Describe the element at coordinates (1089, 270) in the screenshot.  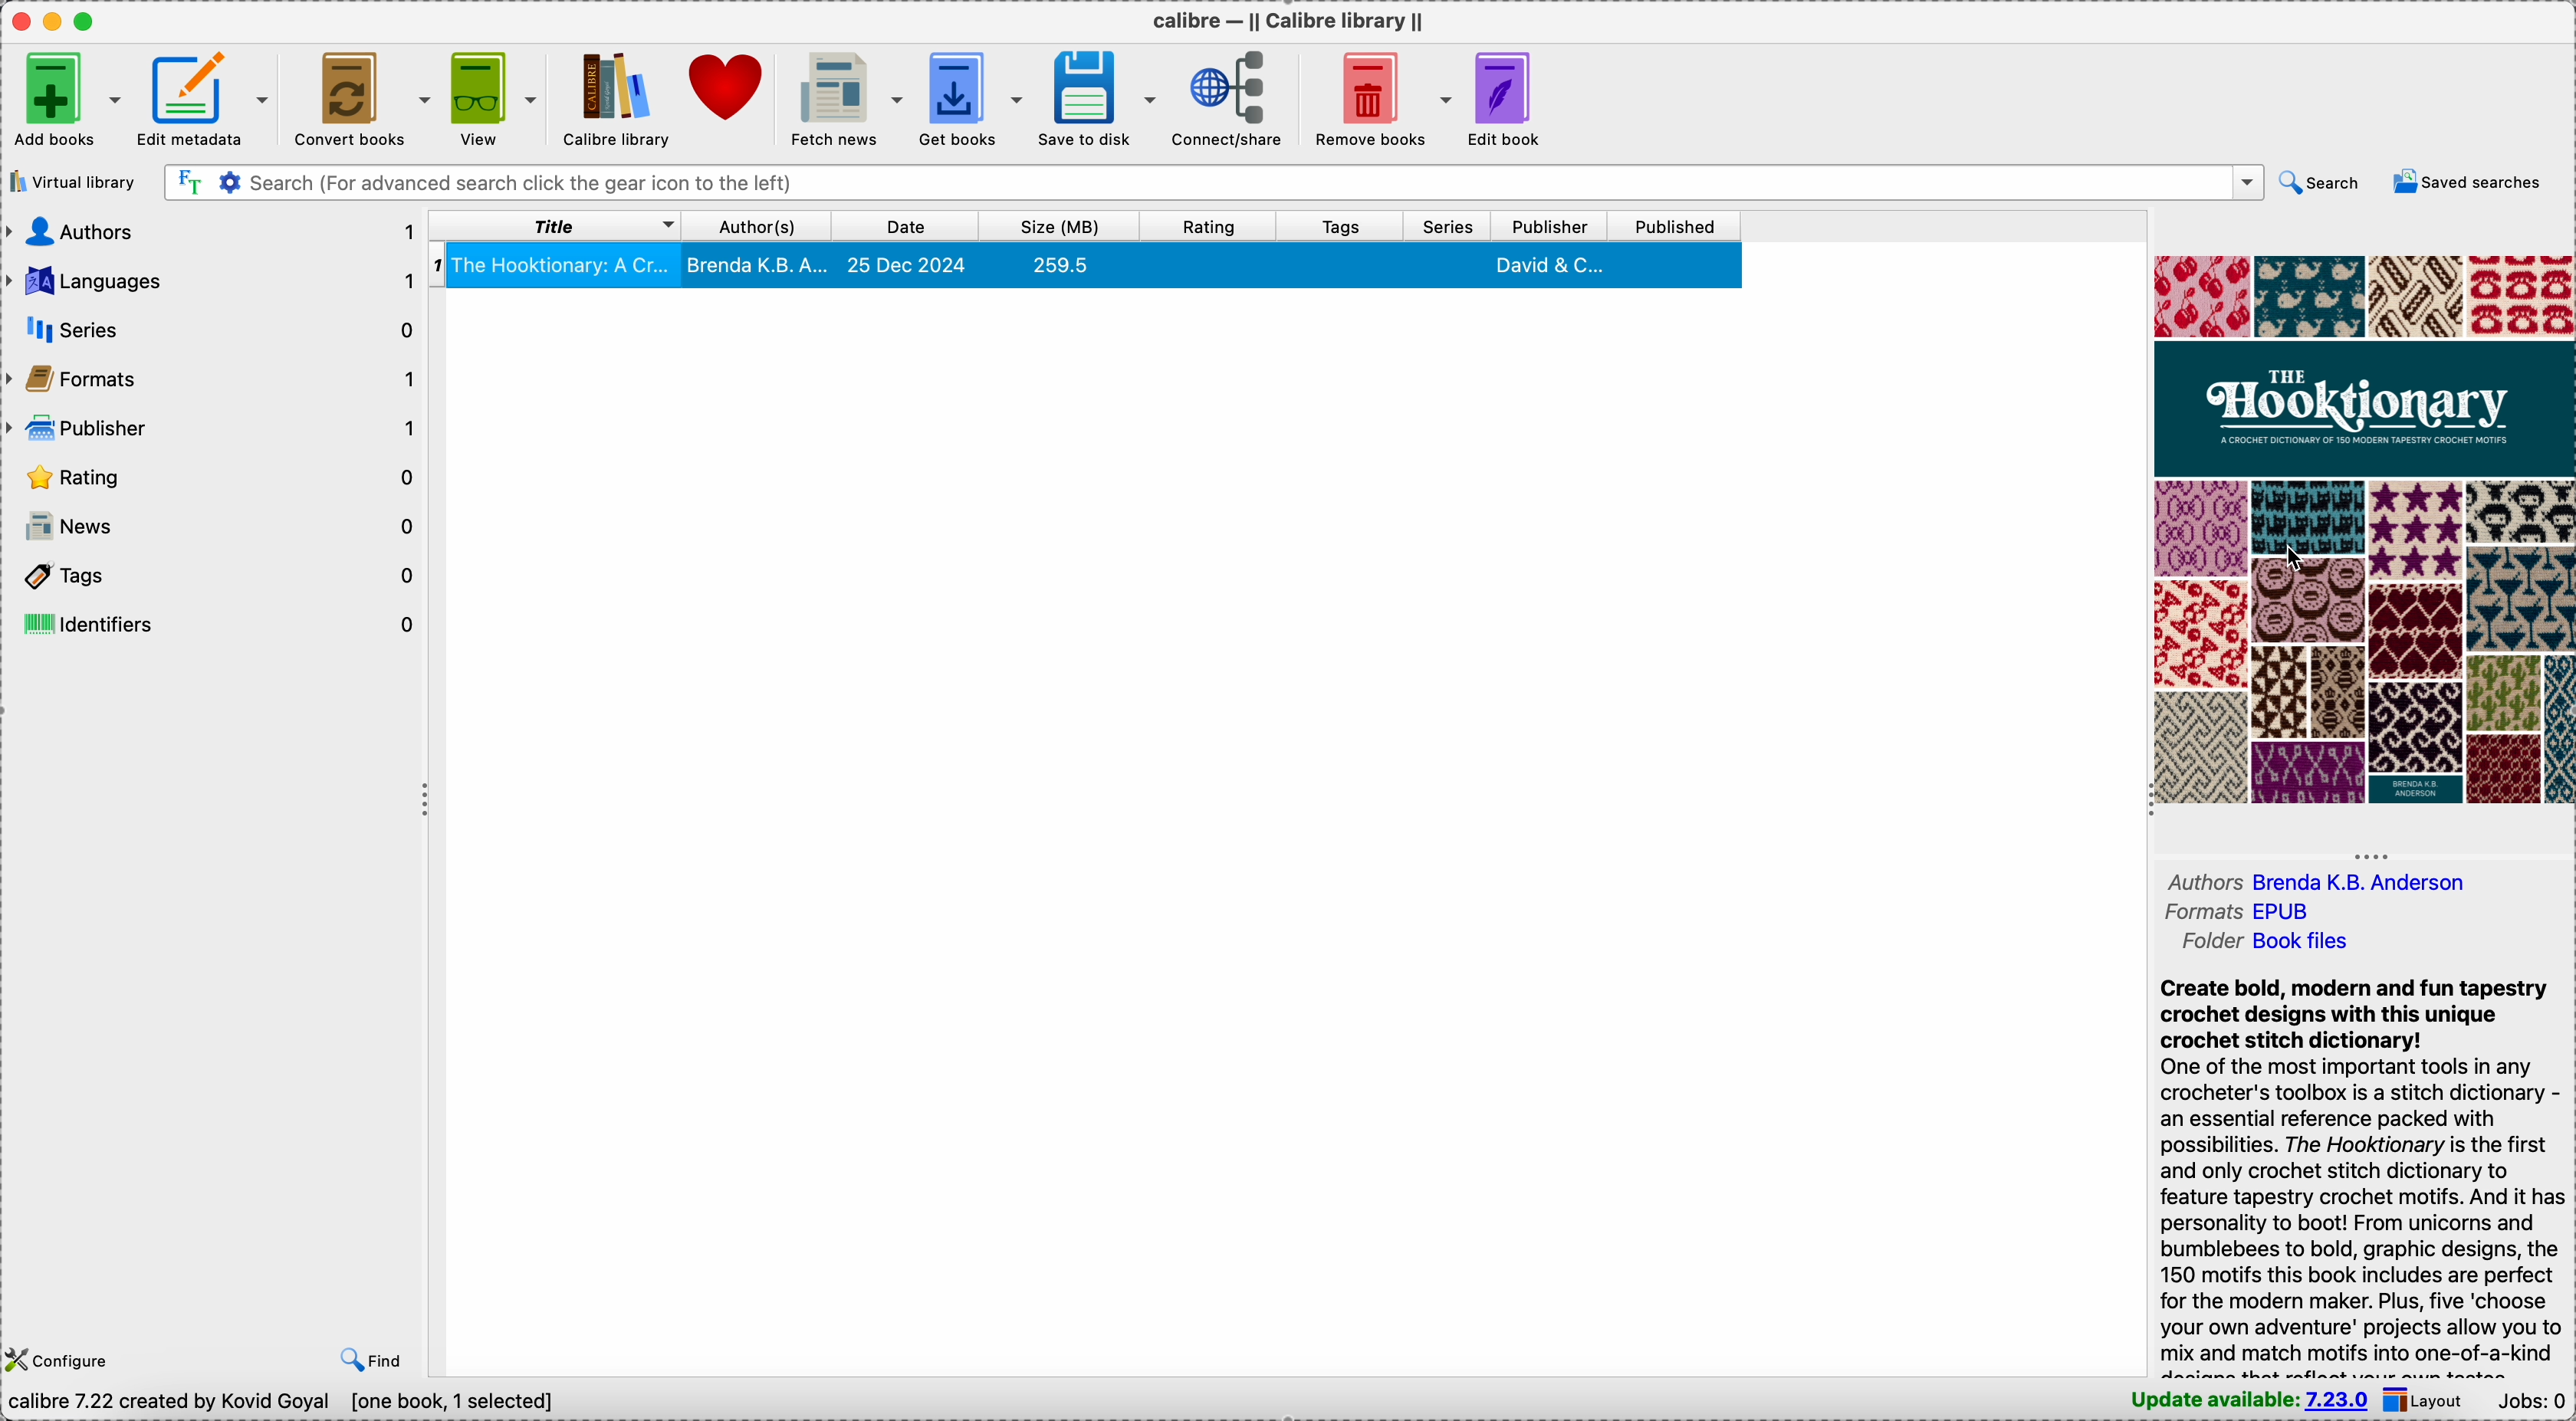
I see `book selected` at that location.